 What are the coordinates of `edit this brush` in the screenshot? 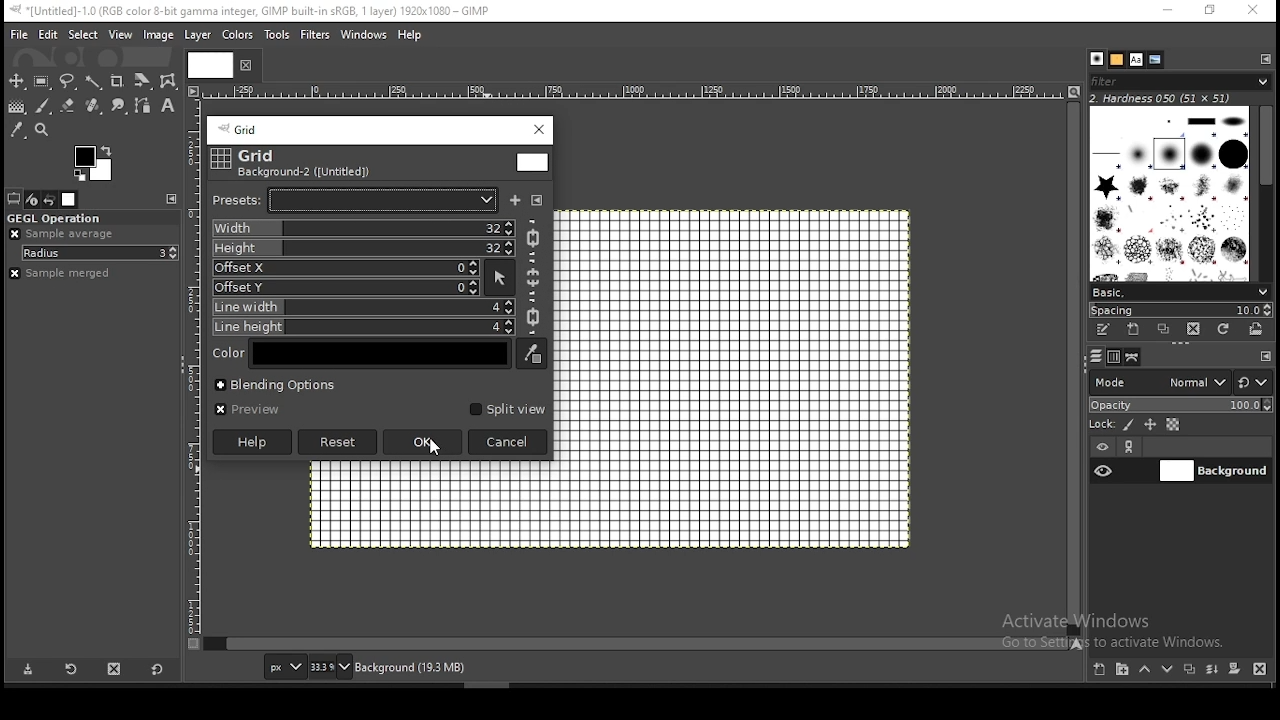 It's located at (1101, 330).